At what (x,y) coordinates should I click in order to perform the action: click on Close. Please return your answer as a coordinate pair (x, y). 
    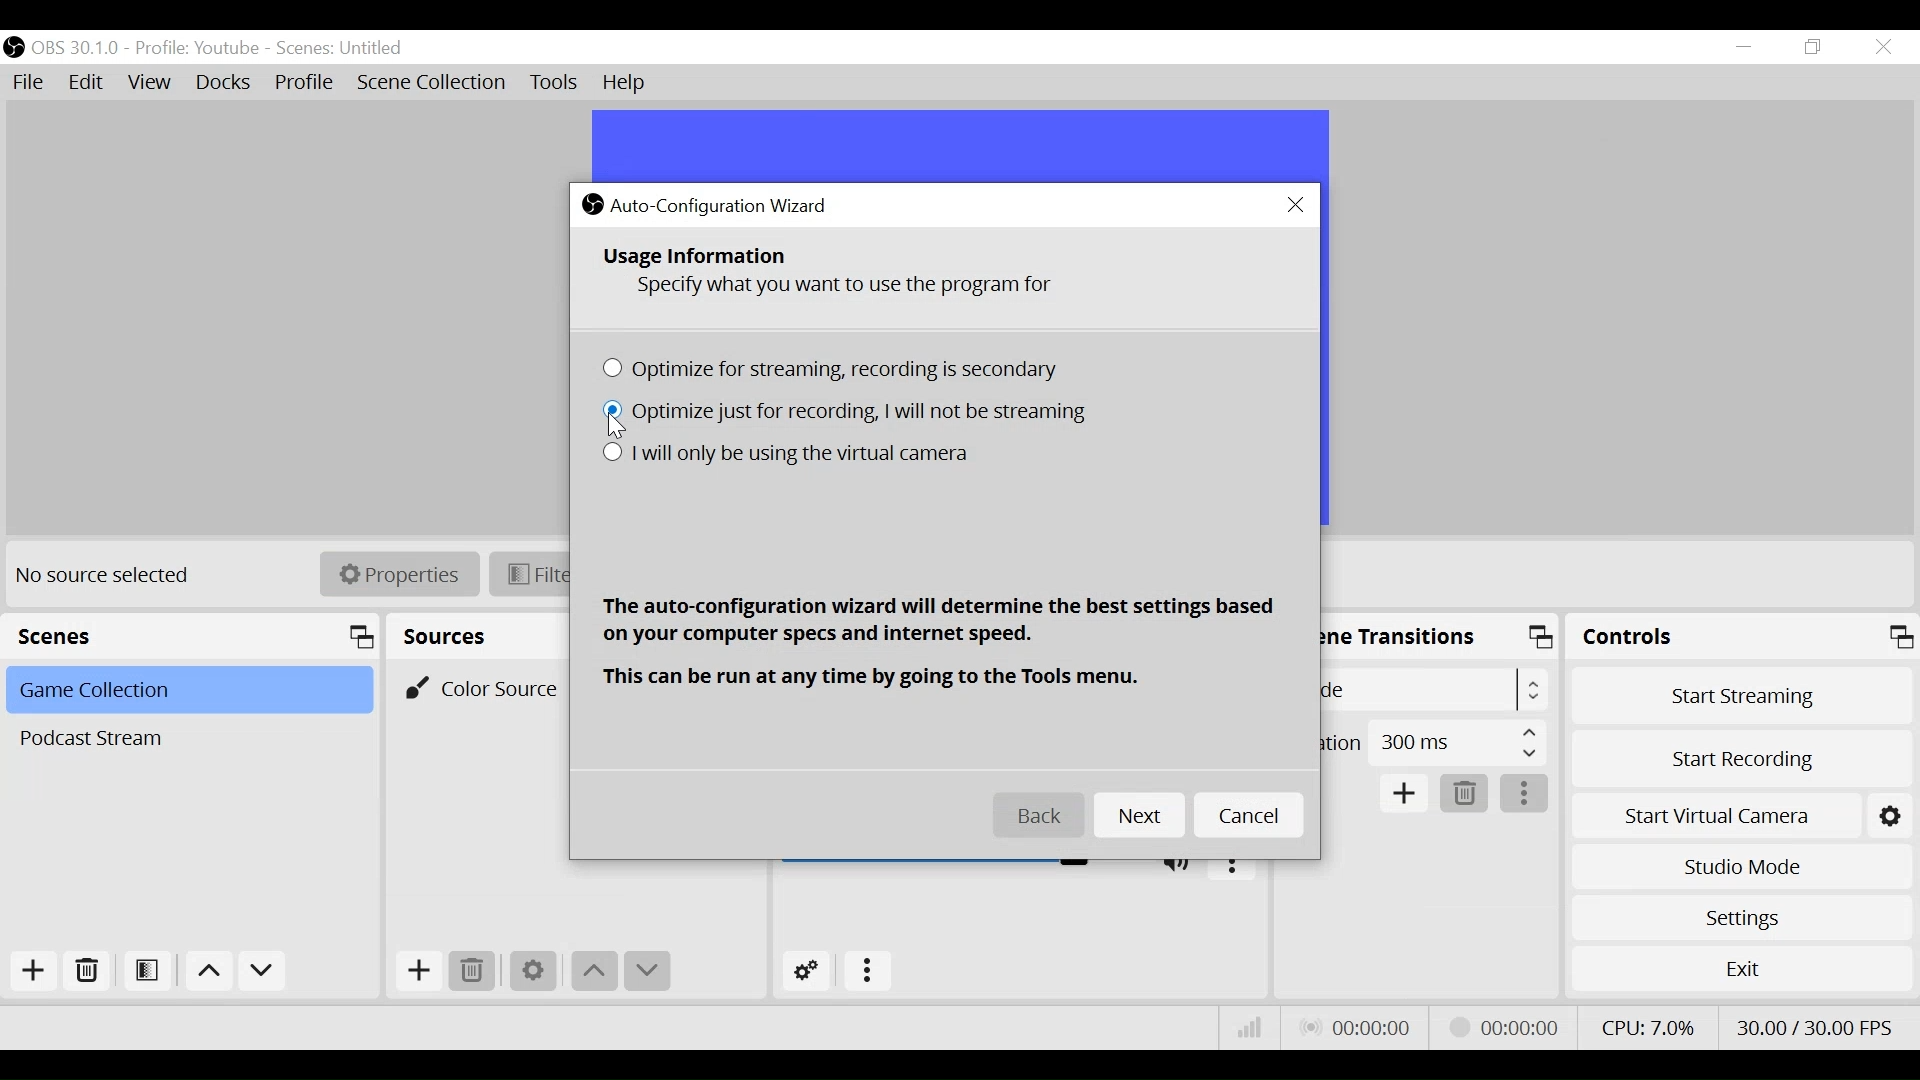
    Looking at the image, I should click on (1297, 206).